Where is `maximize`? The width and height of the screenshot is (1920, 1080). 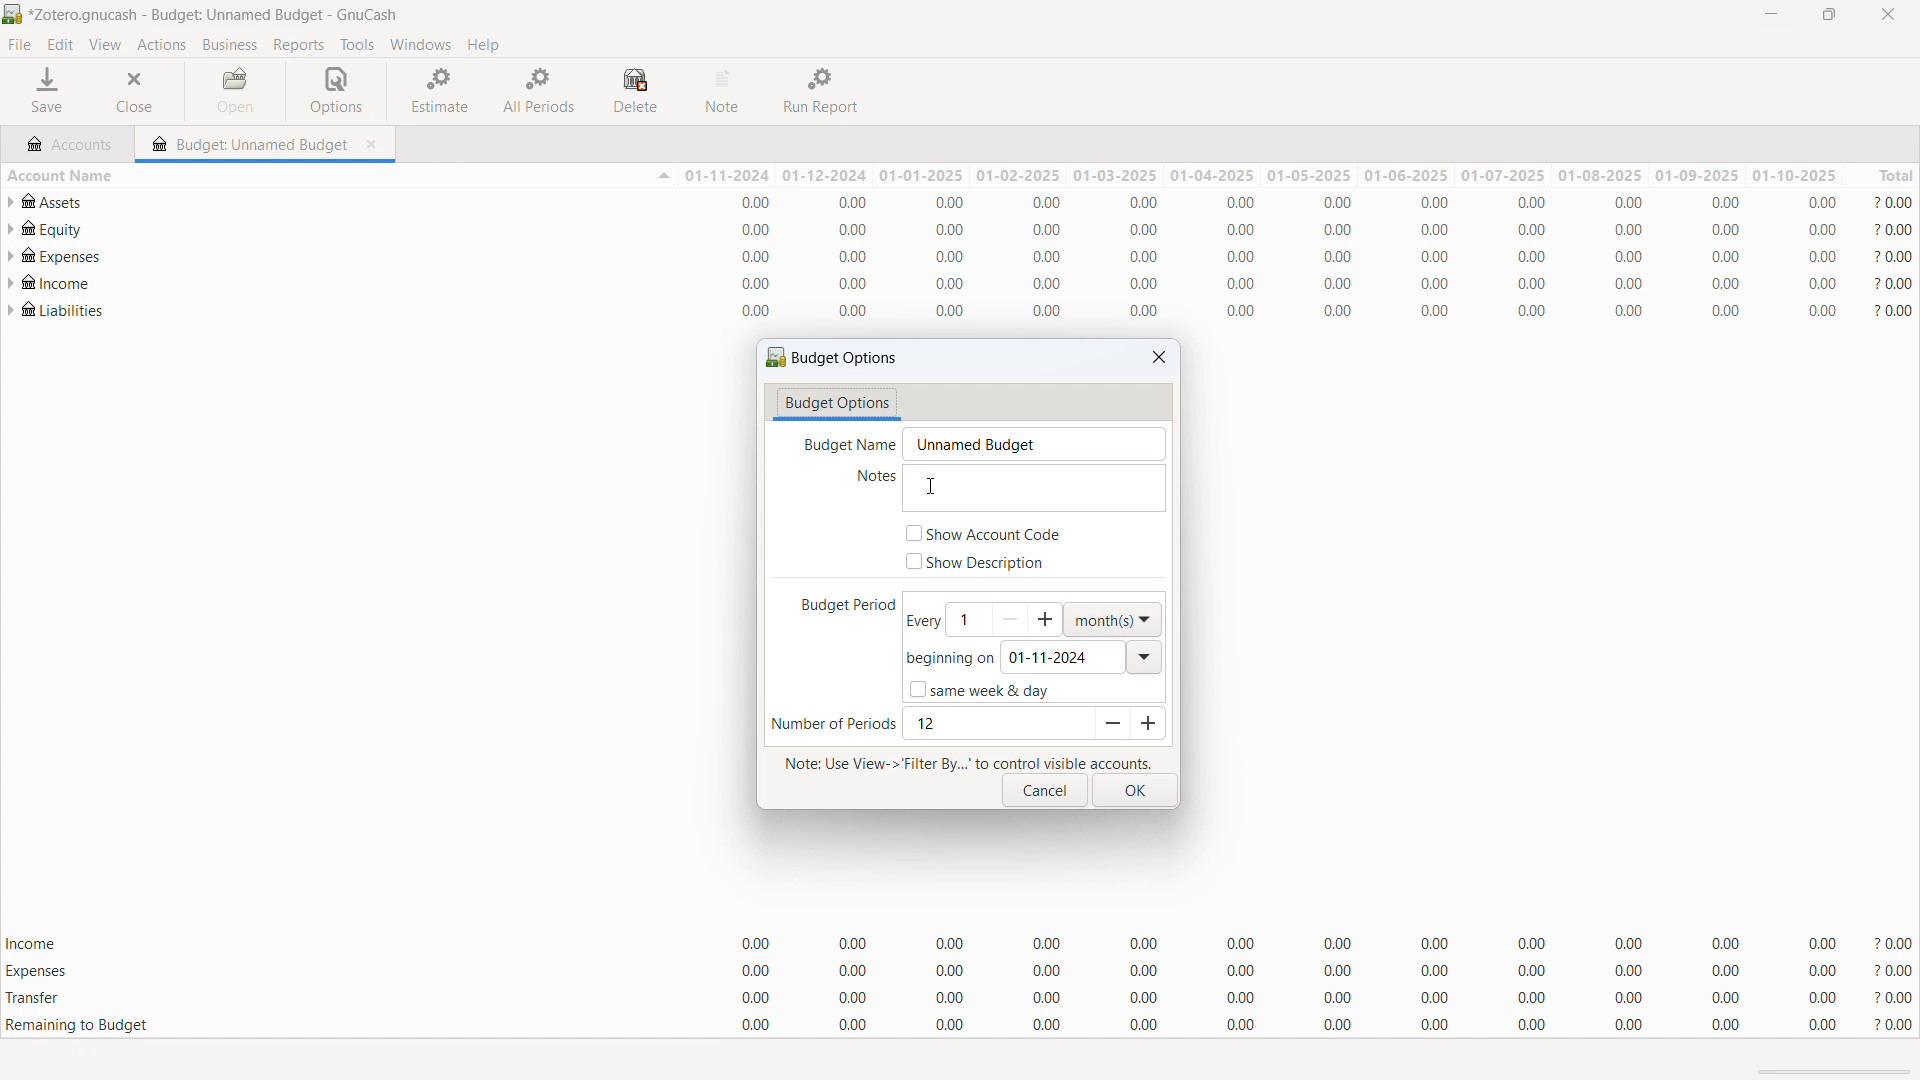
maximize is located at coordinates (1828, 15).